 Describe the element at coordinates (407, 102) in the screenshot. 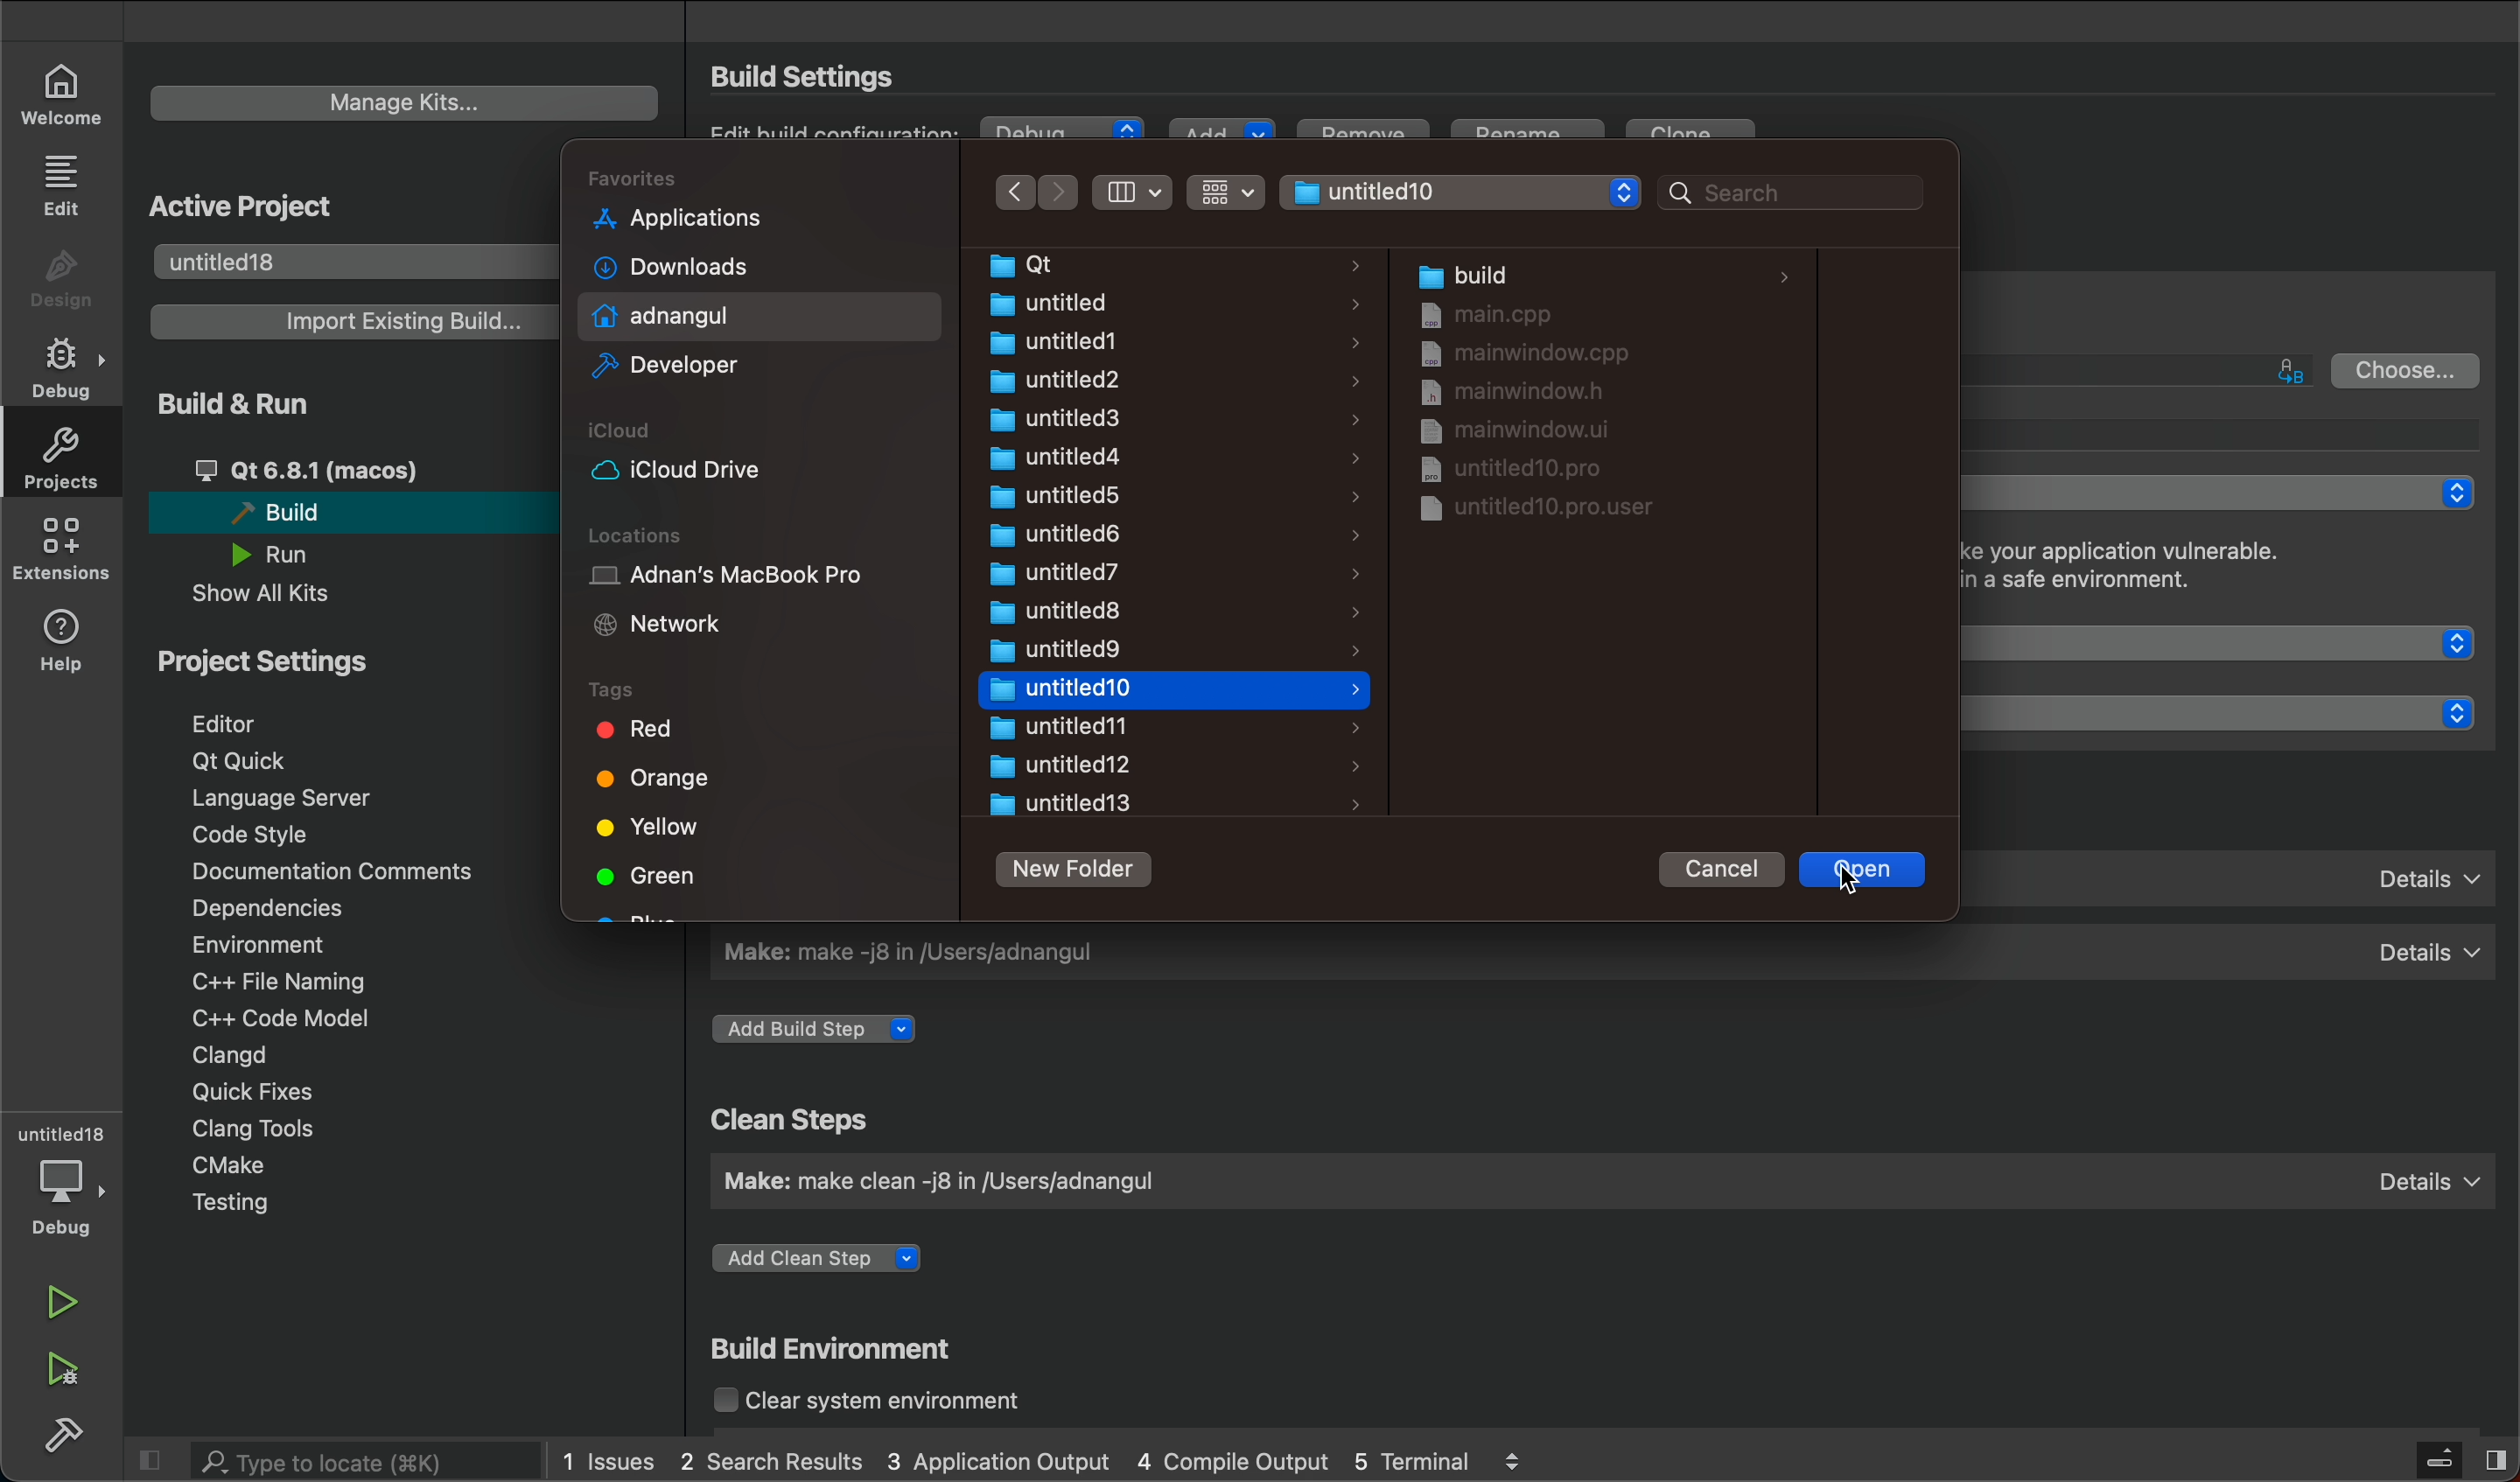

I see `manage kits` at that location.